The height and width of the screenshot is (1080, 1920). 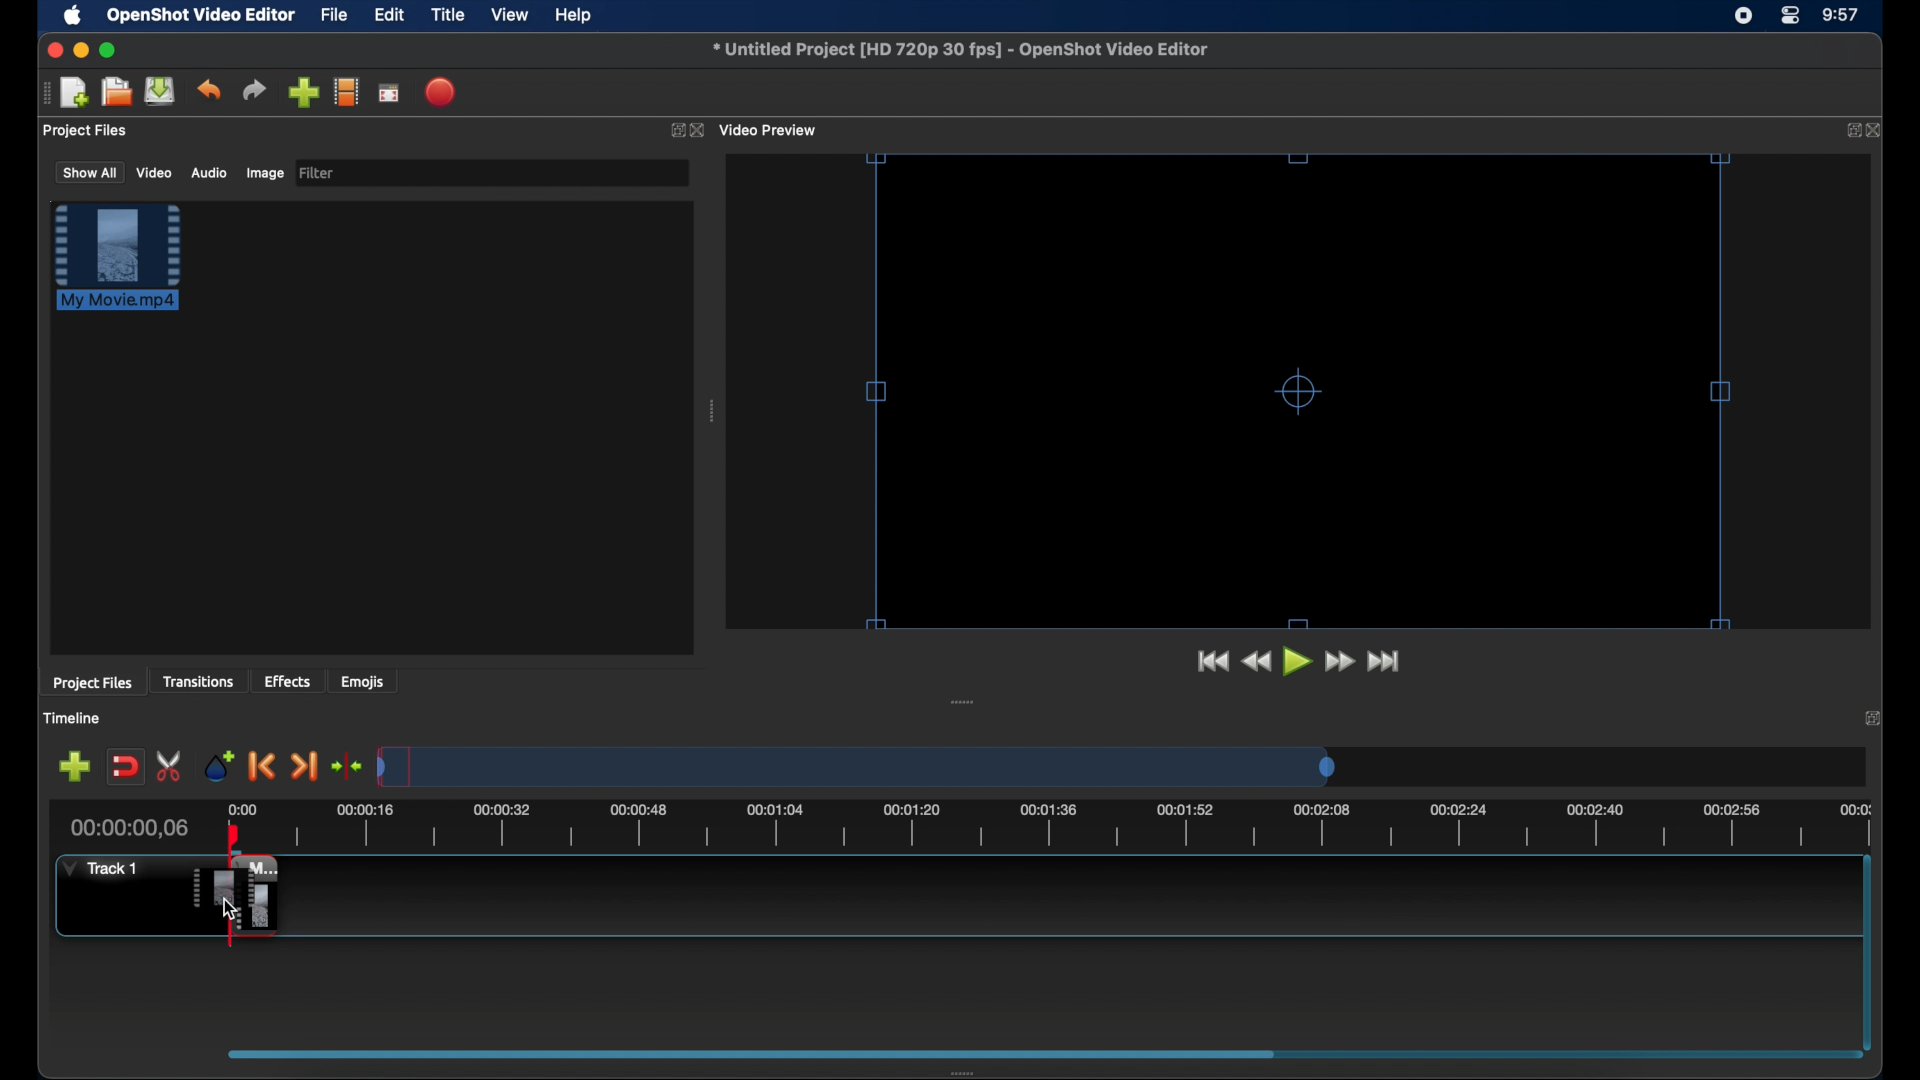 What do you see at coordinates (264, 175) in the screenshot?
I see `image` at bounding box center [264, 175].